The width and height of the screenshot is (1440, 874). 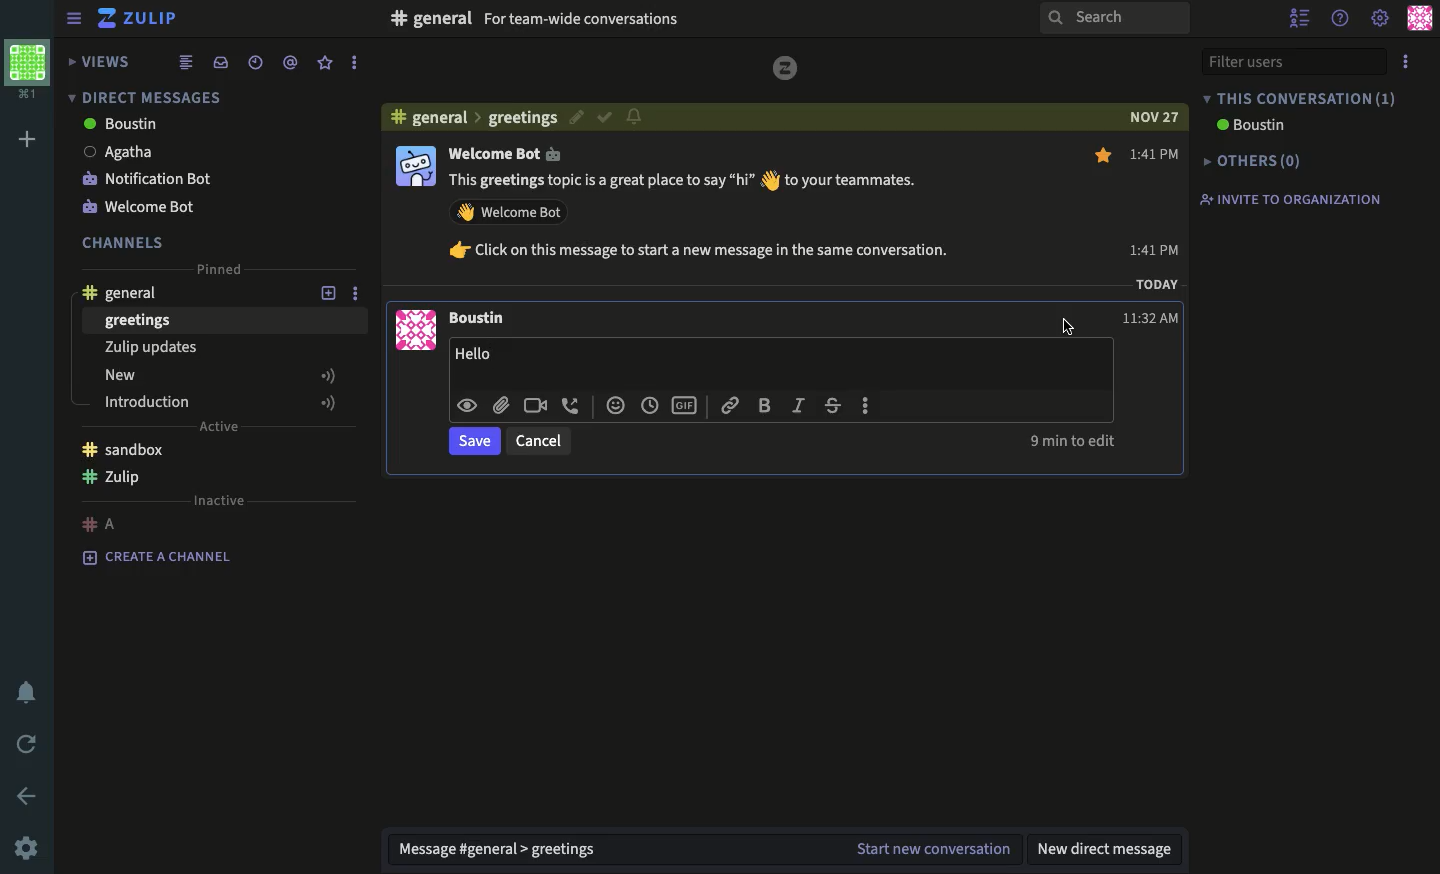 I want to click on others, so click(x=1254, y=160).